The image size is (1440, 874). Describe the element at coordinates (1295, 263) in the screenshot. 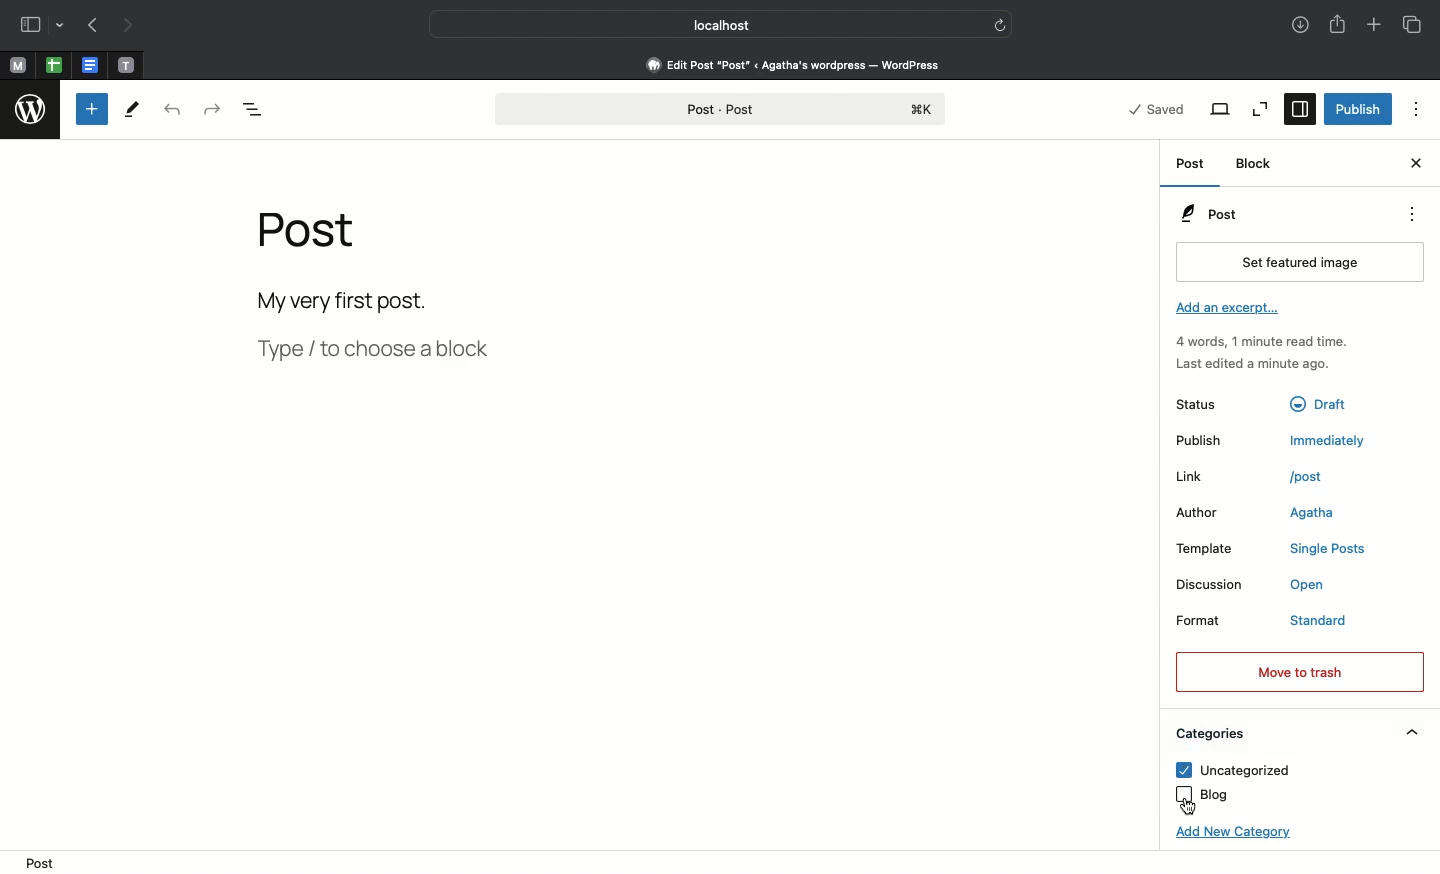

I see `Set featured image` at that location.